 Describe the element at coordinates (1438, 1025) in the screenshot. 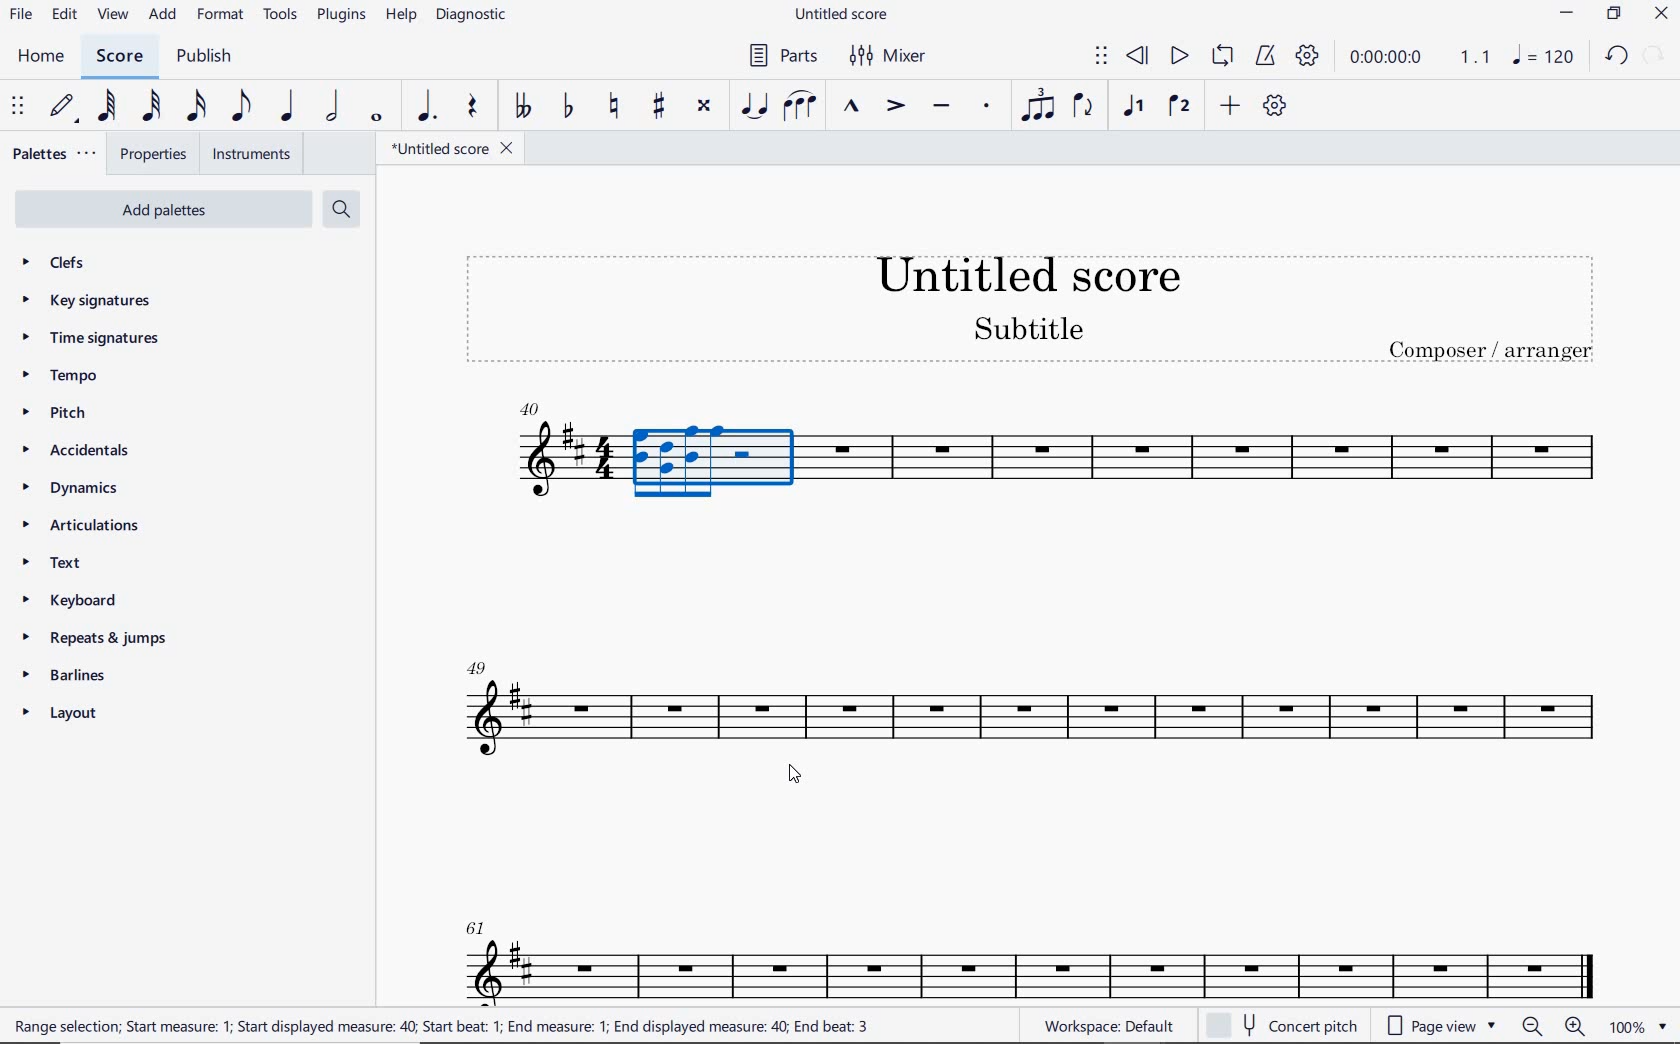

I see `page view` at that location.